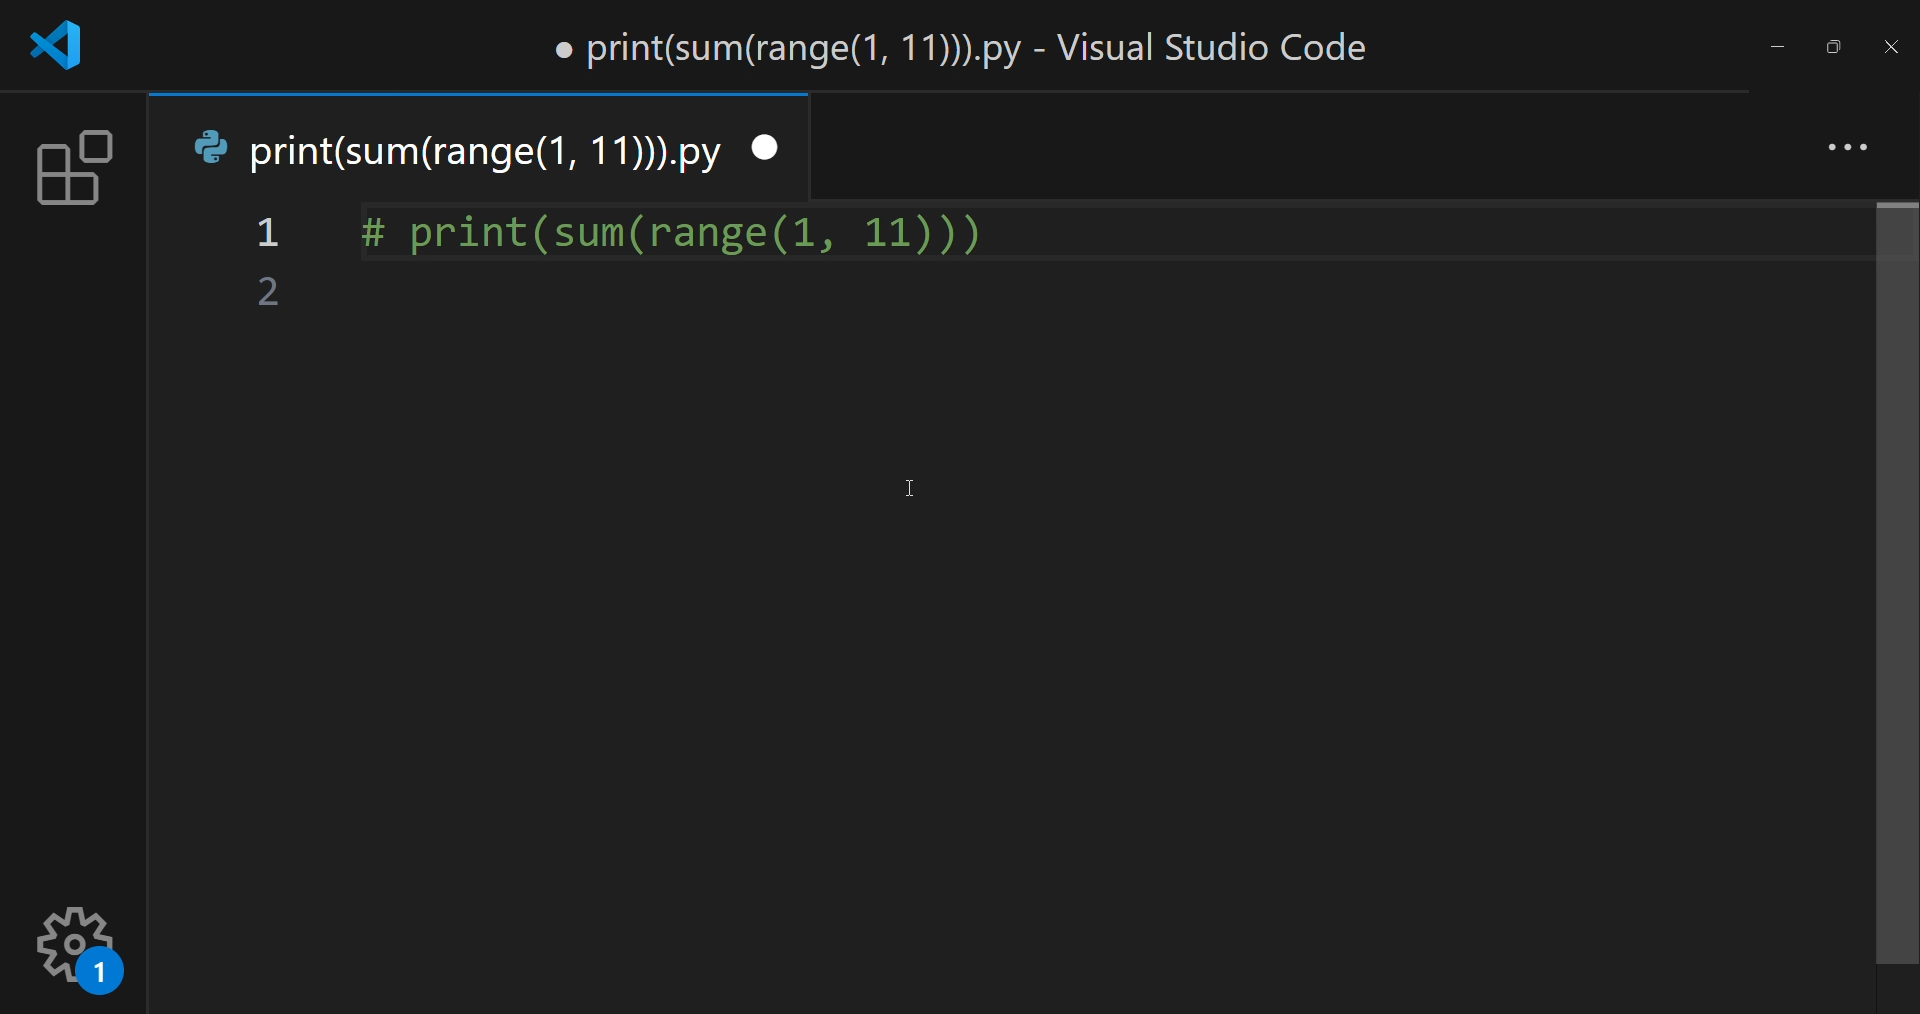 The image size is (1920, 1014). What do you see at coordinates (676, 226) in the screenshot?
I see `#print (sum(range(1, 11)))` at bounding box center [676, 226].